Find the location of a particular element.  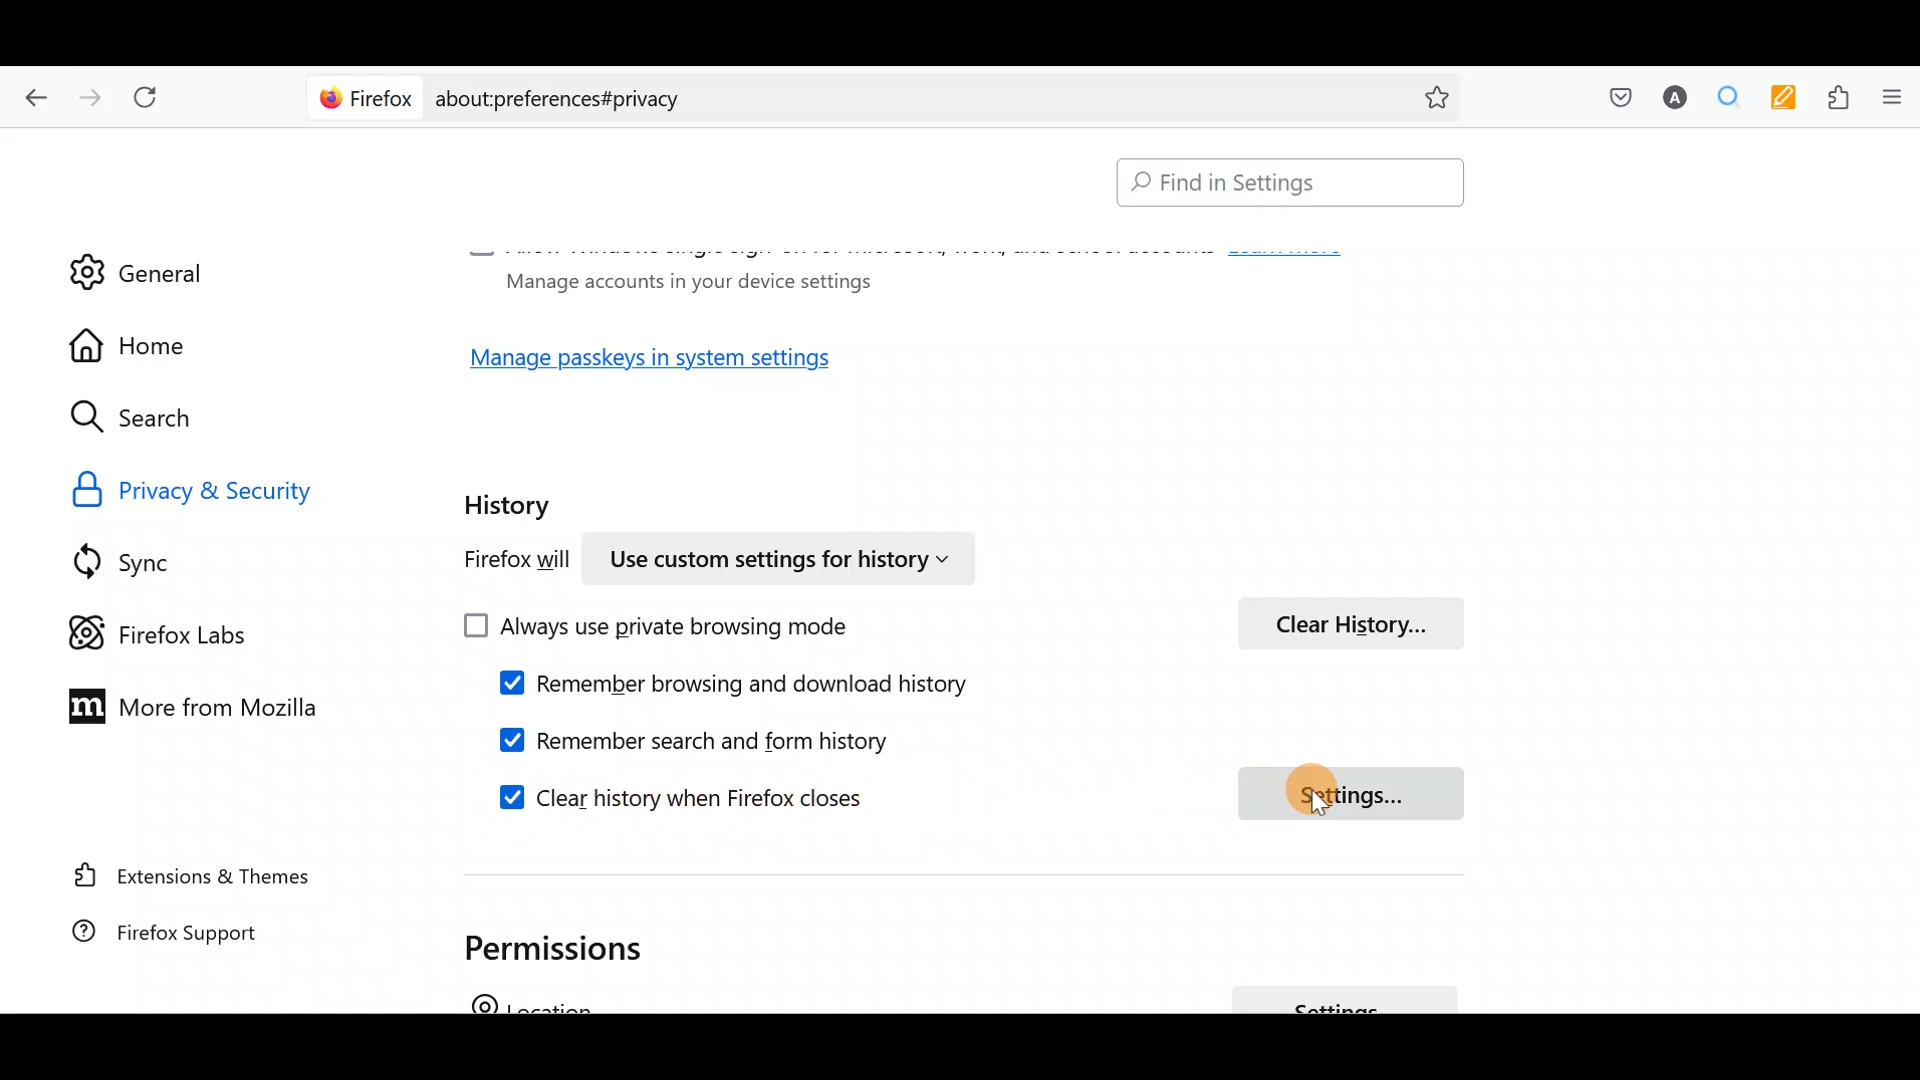

Privacy & security is located at coordinates (242, 488).